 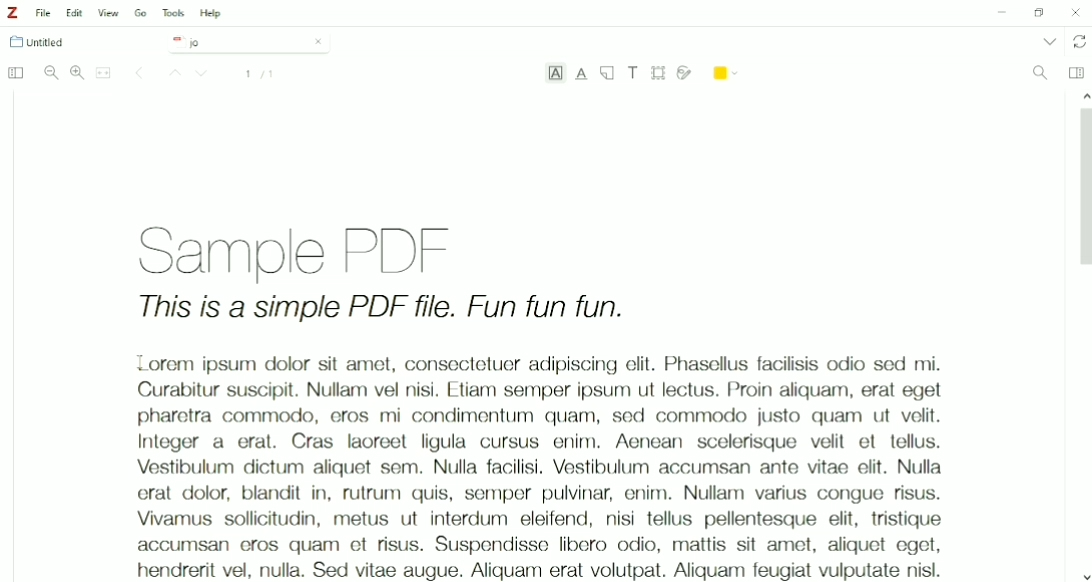 I want to click on Zoom In, so click(x=77, y=72).